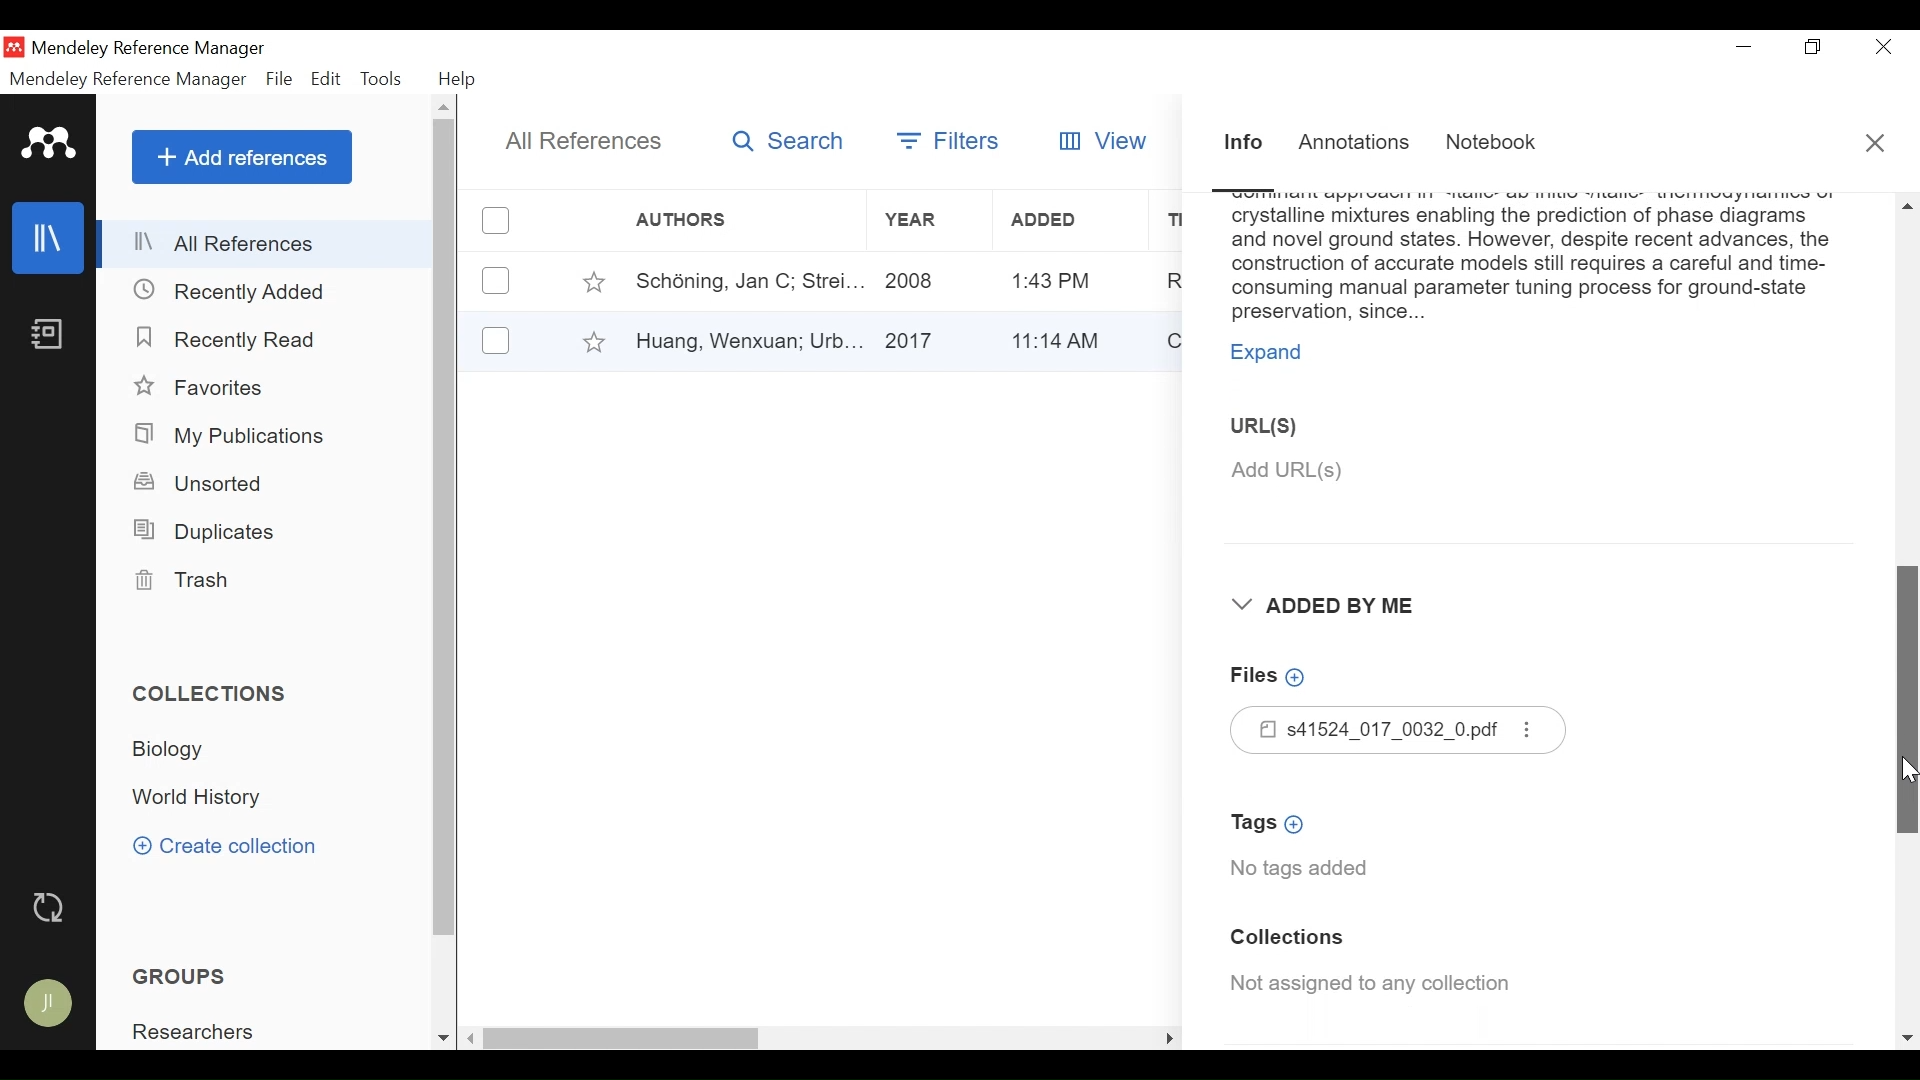  I want to click on Scroll up, so click(1905, 205).